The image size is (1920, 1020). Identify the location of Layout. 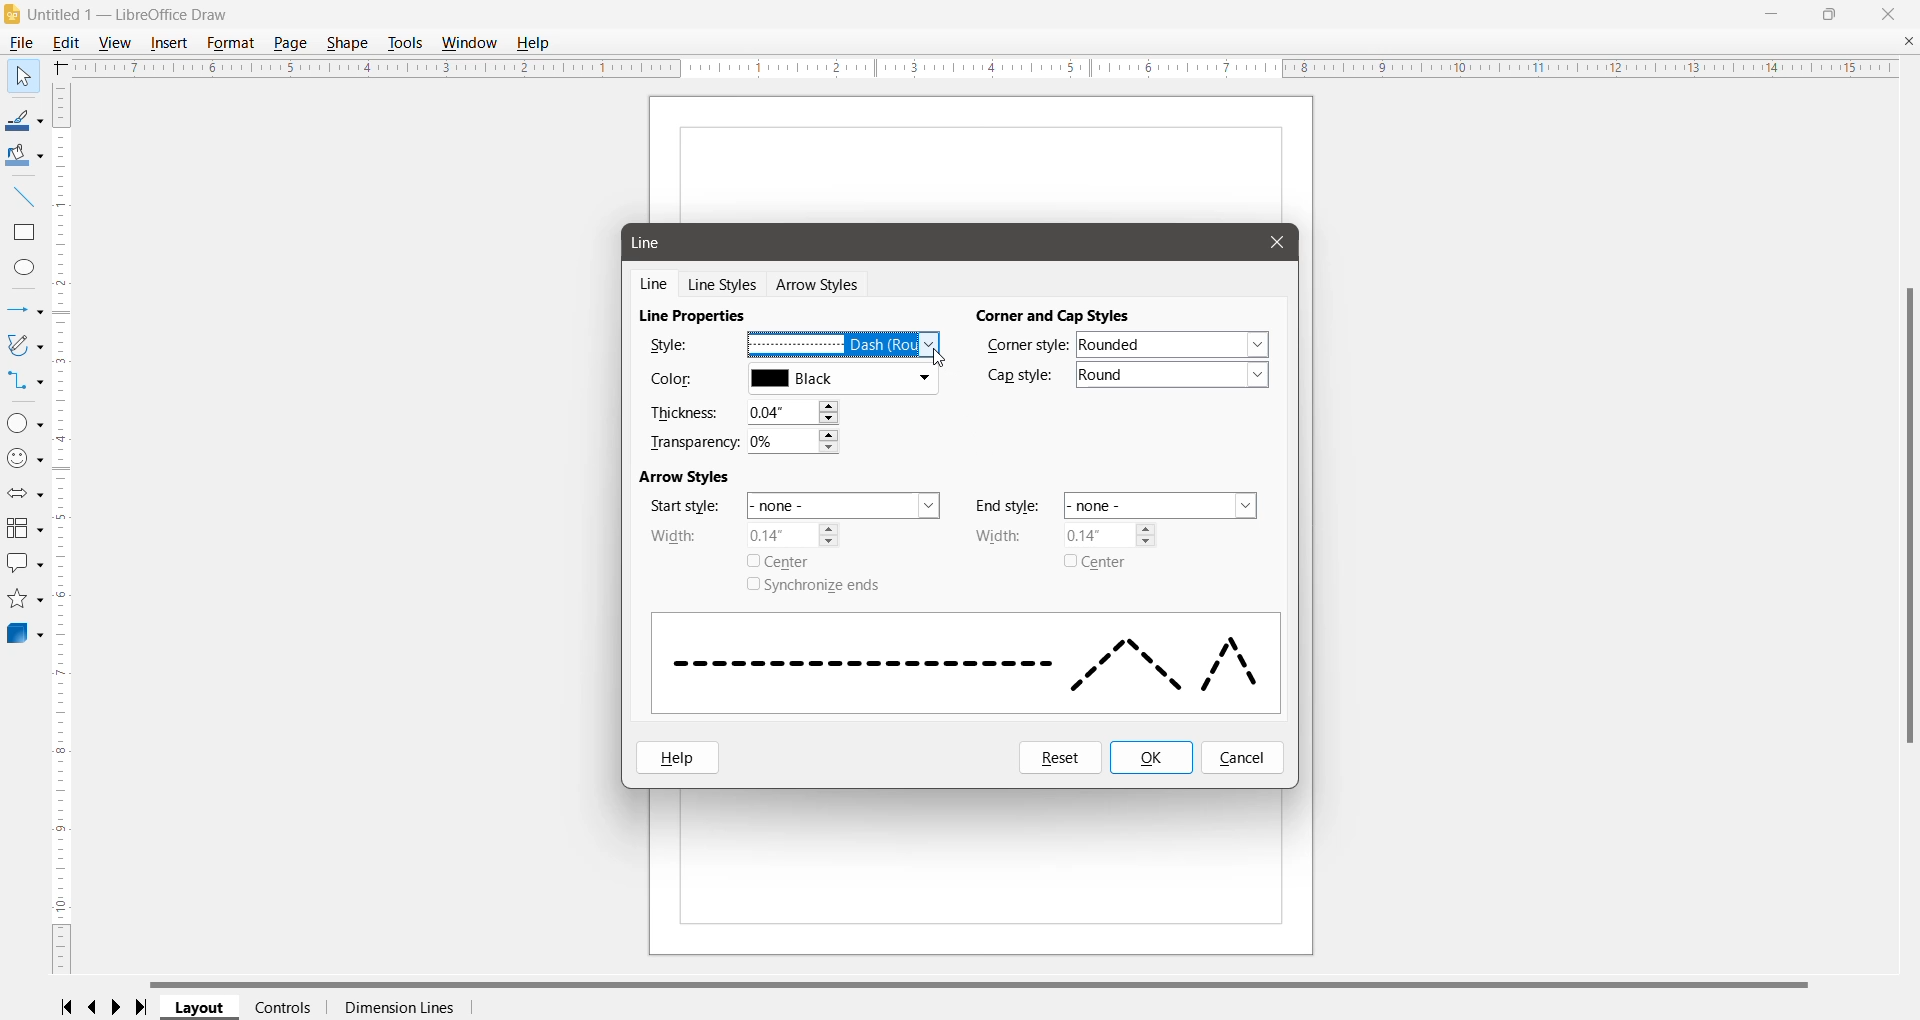
(200, 1008).